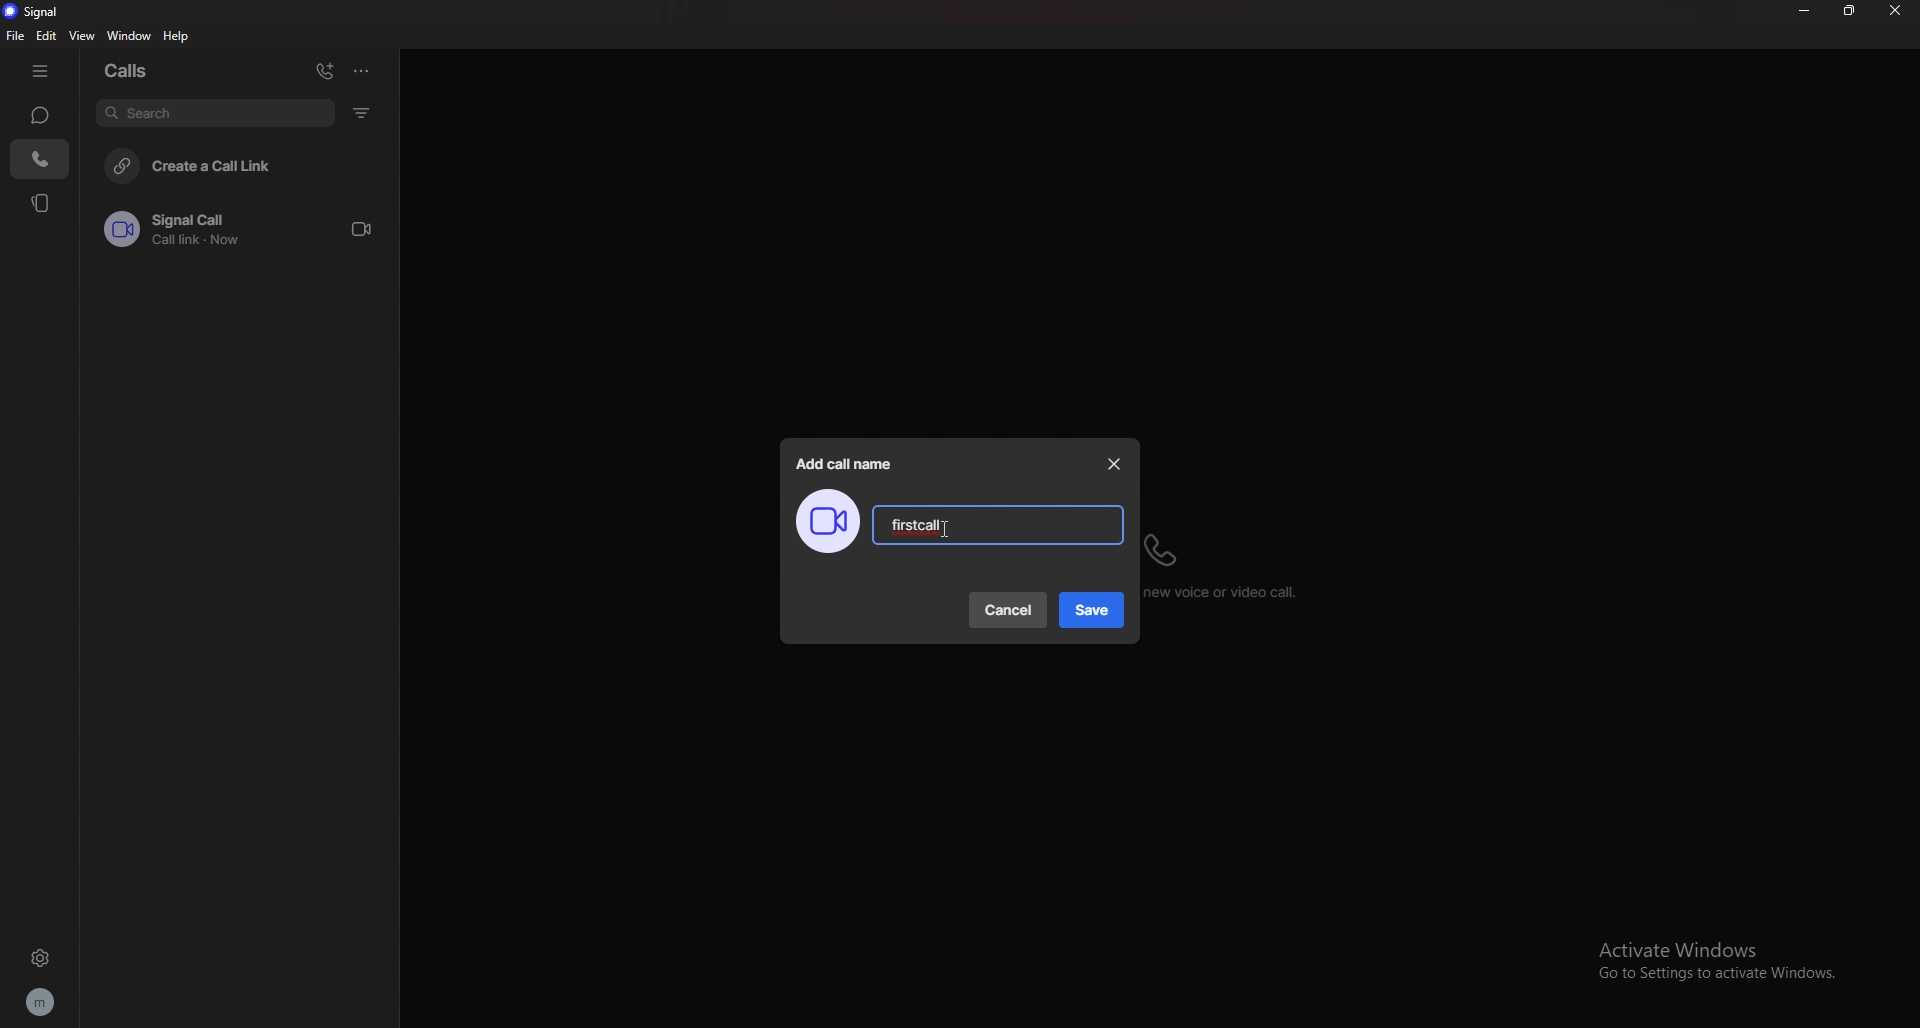 This screenshot has width=1920, height=1028. What do you see at coordinates (364, 112) in the screenshot?
I see `filter` at bounding box center [364, 112].